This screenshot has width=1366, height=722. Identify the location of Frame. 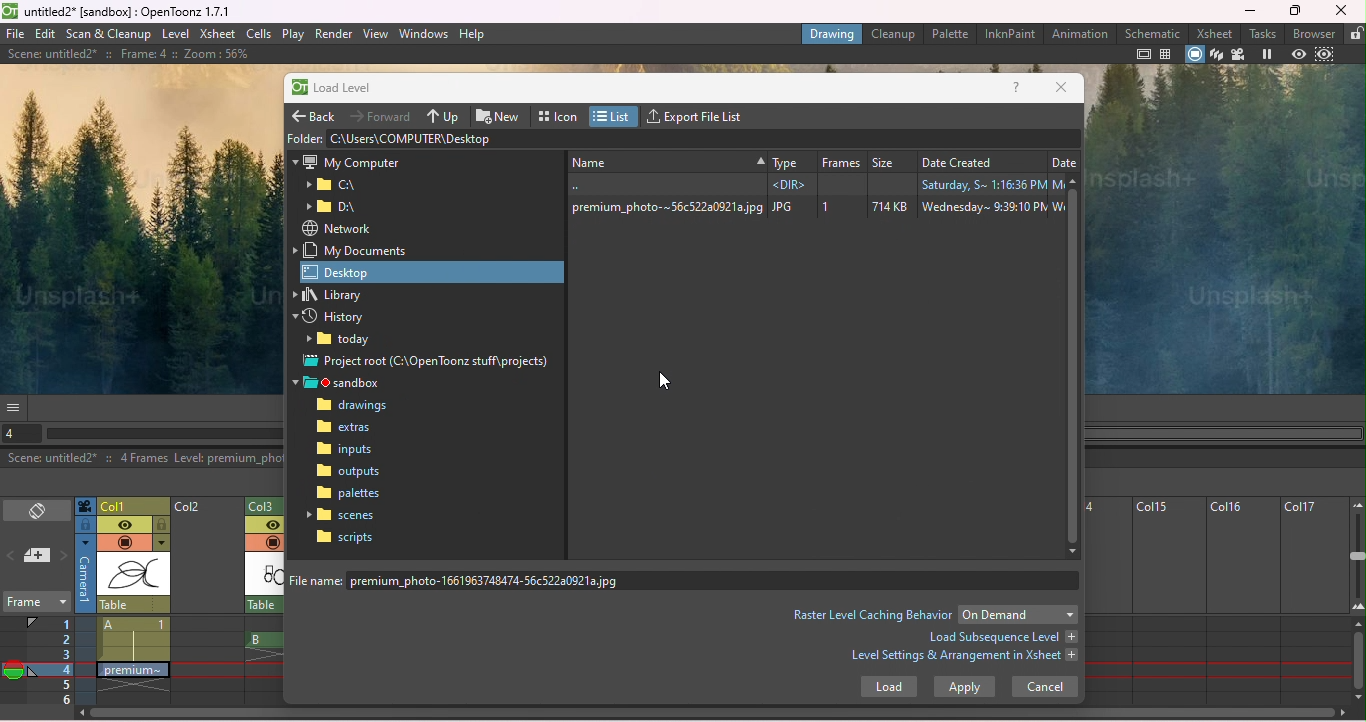
(841, 159).